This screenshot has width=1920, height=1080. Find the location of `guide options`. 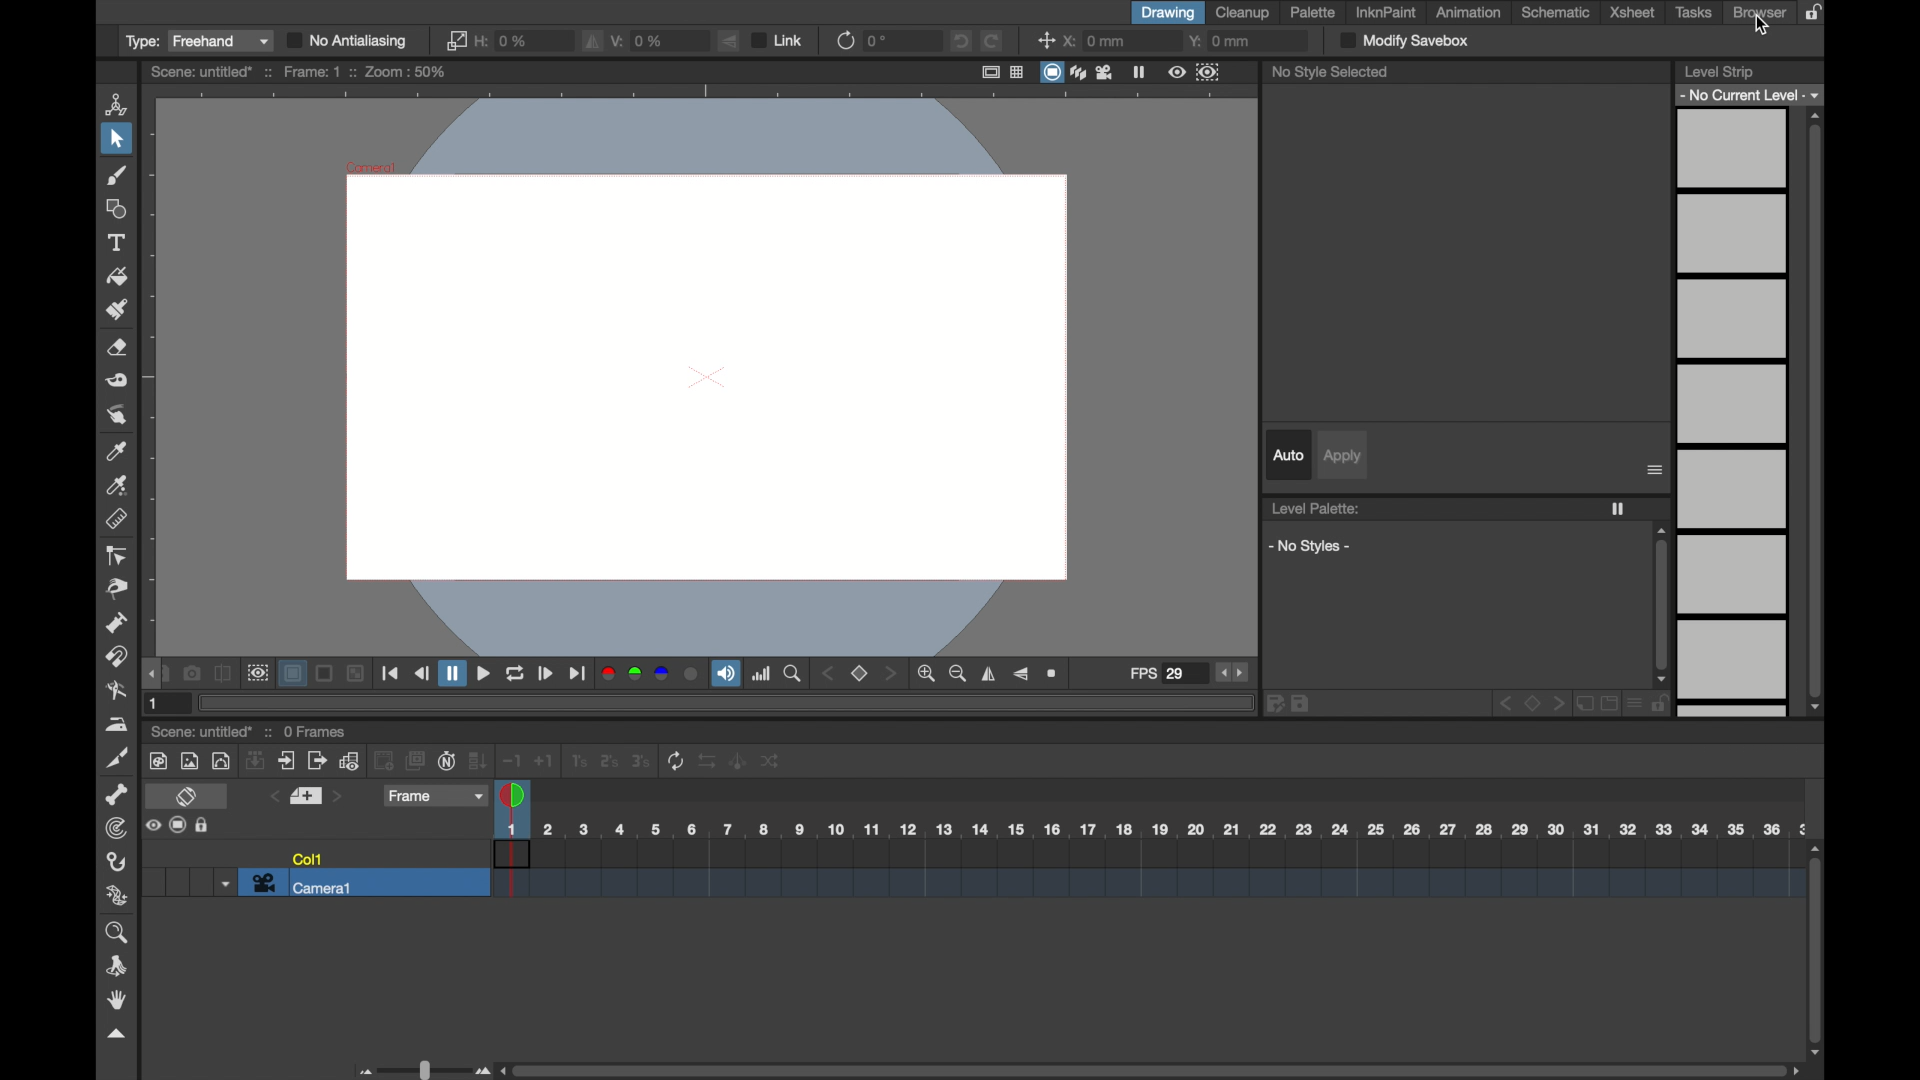

guide options is located at coordinates (1001, 72).